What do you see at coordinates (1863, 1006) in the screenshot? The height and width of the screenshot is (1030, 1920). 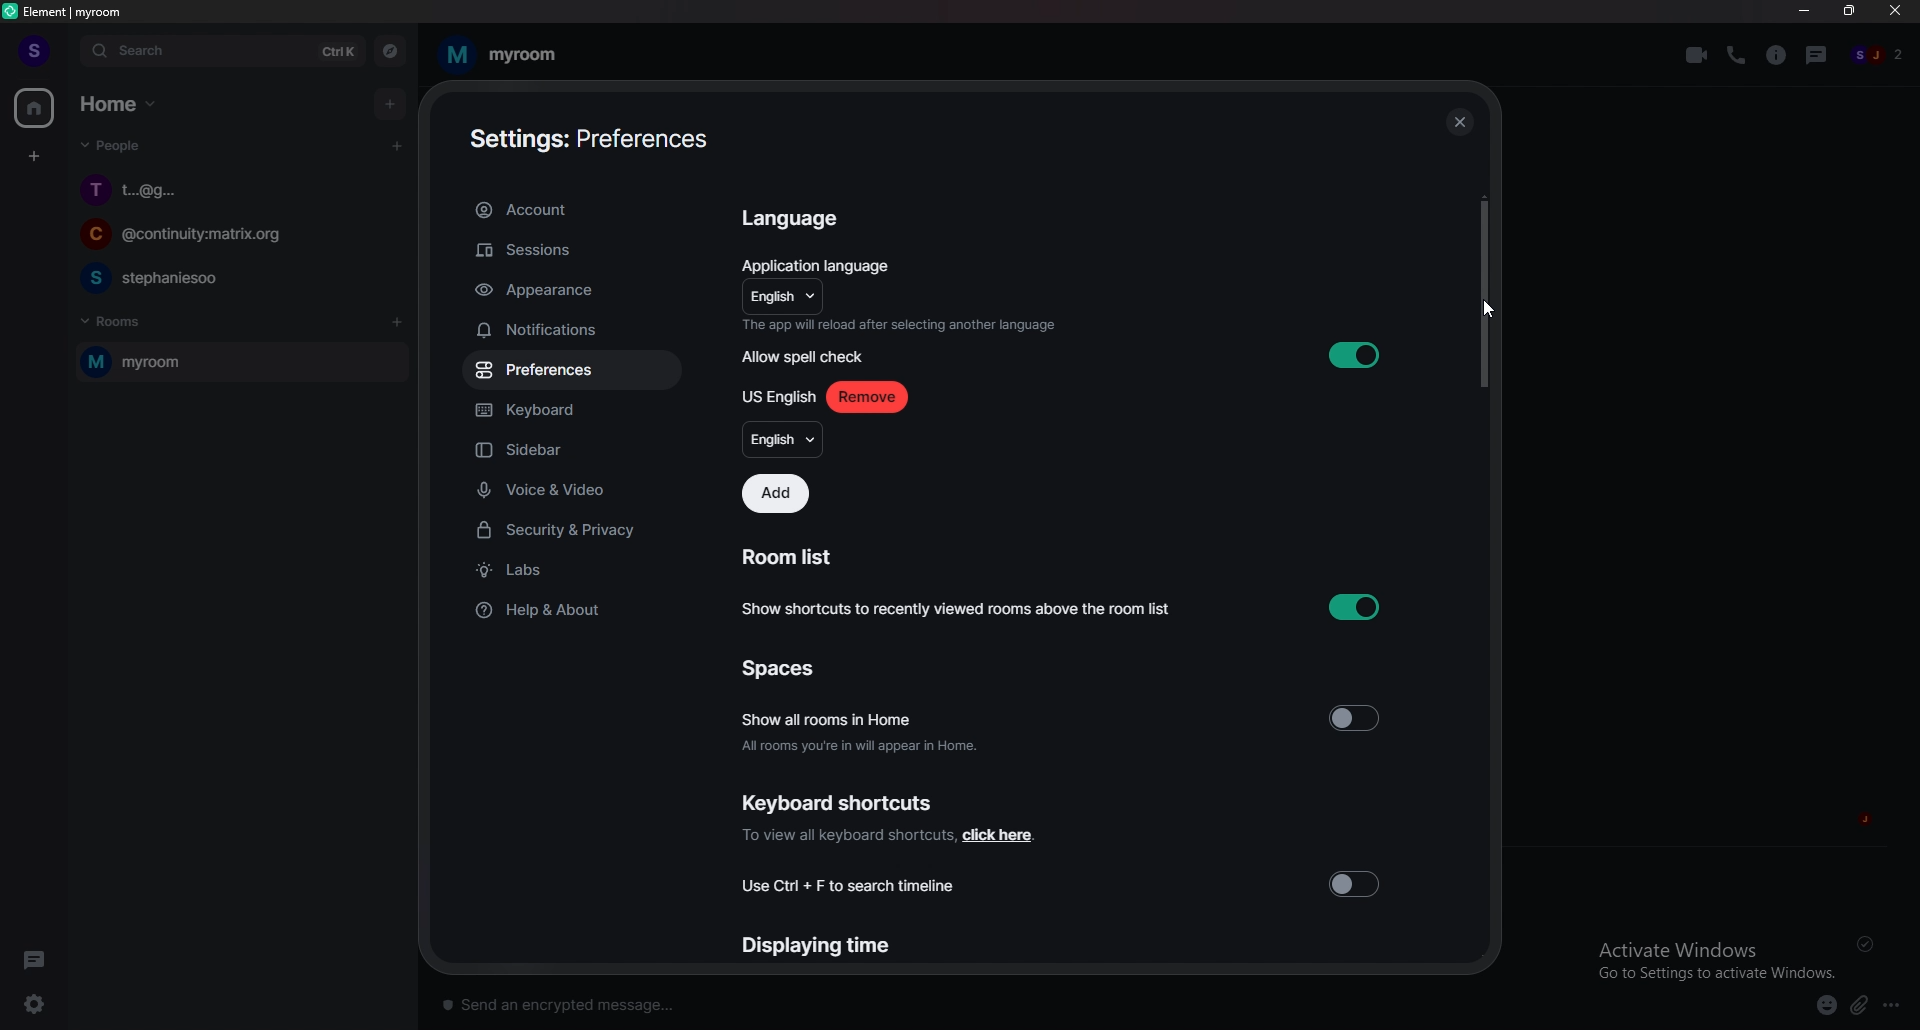 I see `attachments` at bounding box center [1863, 1006].